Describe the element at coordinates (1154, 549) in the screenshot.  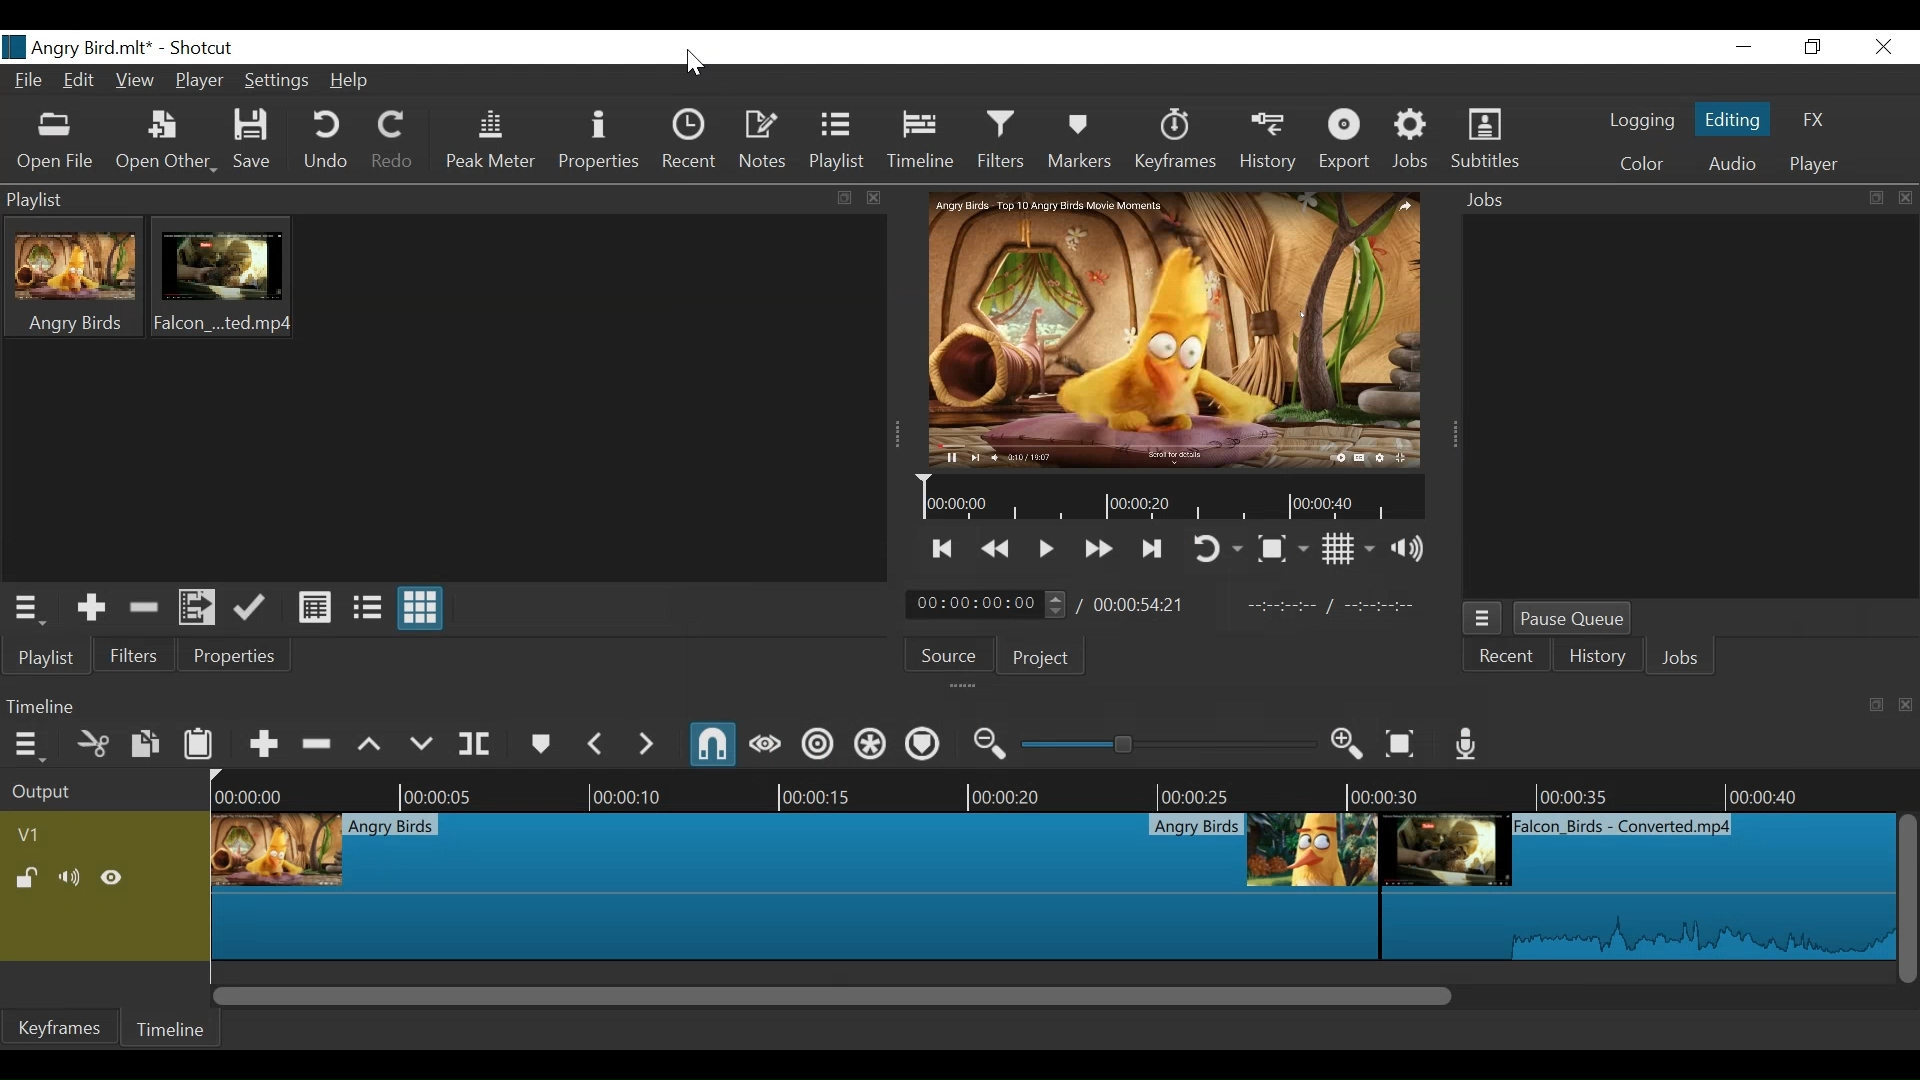
I see `Skip to the next point` at that location.